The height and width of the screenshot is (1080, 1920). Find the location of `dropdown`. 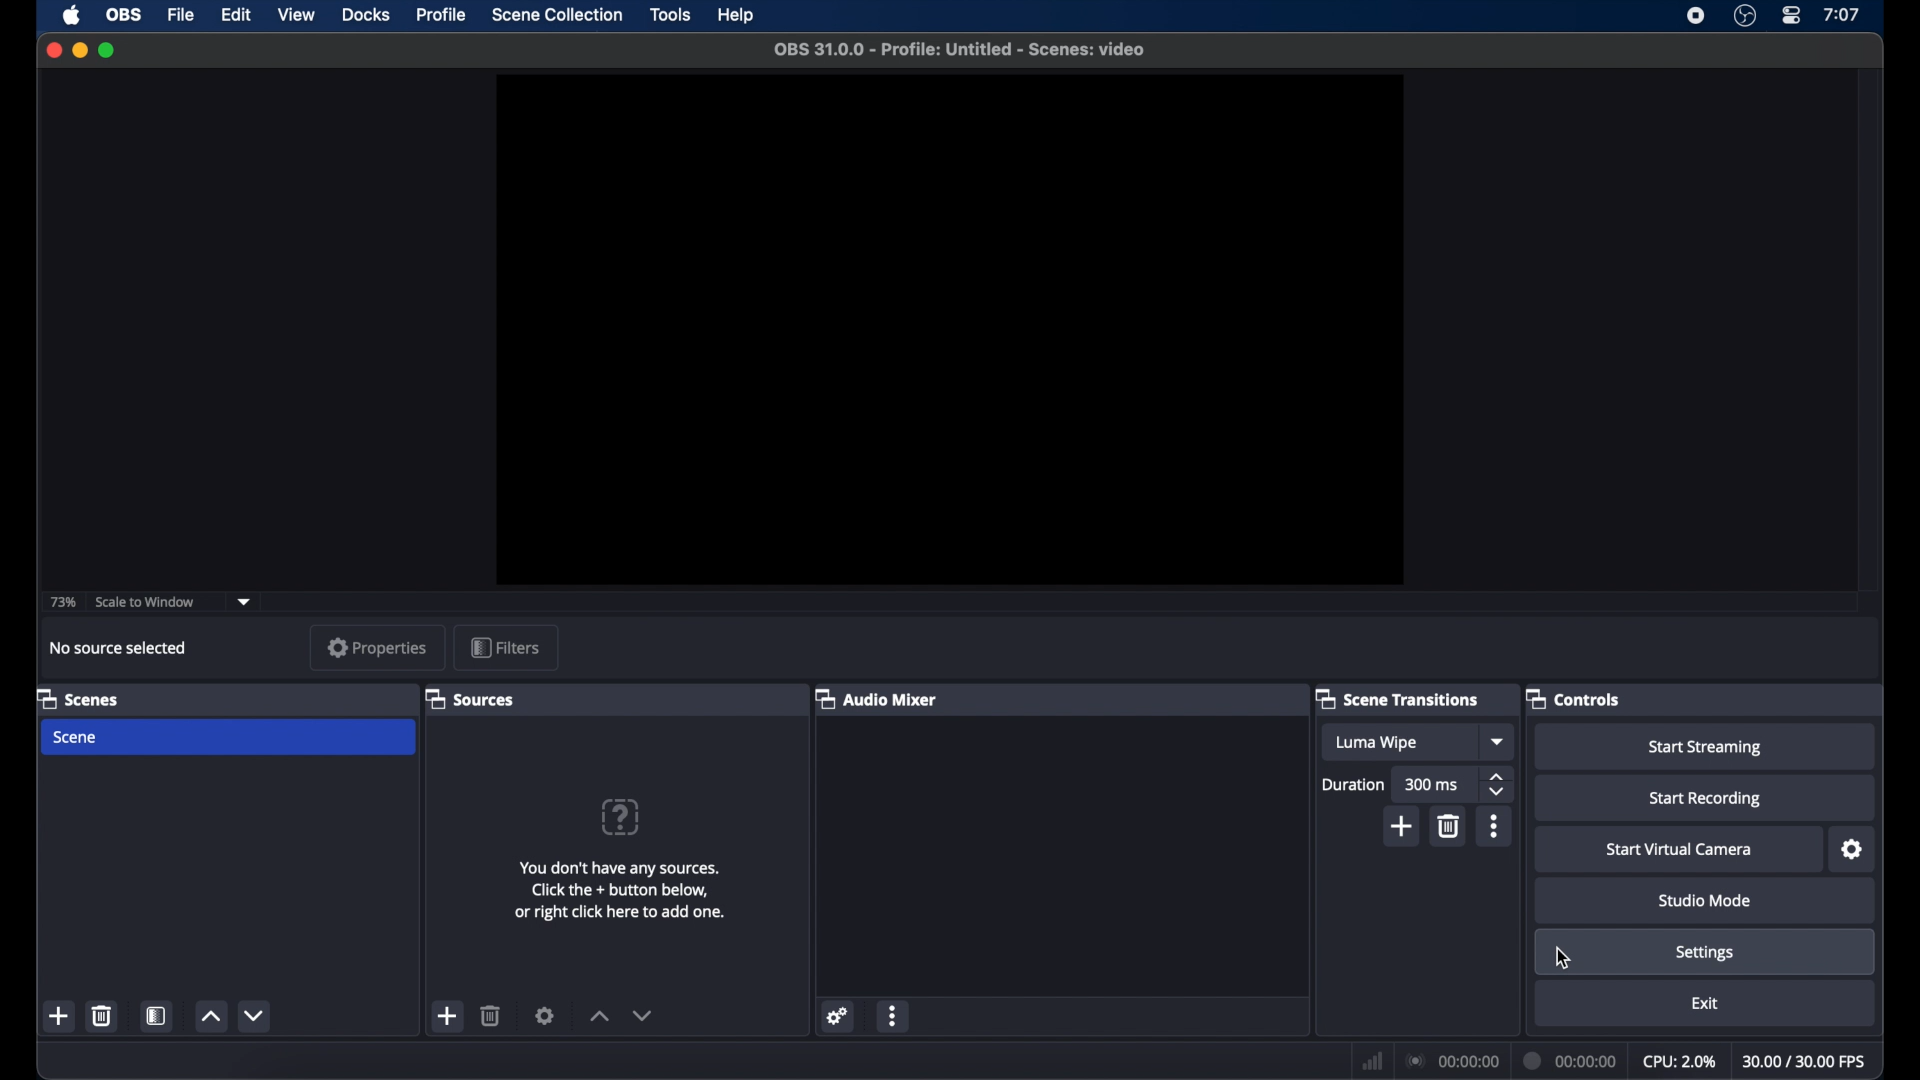

dropdown is located at coordinates (245, 601).